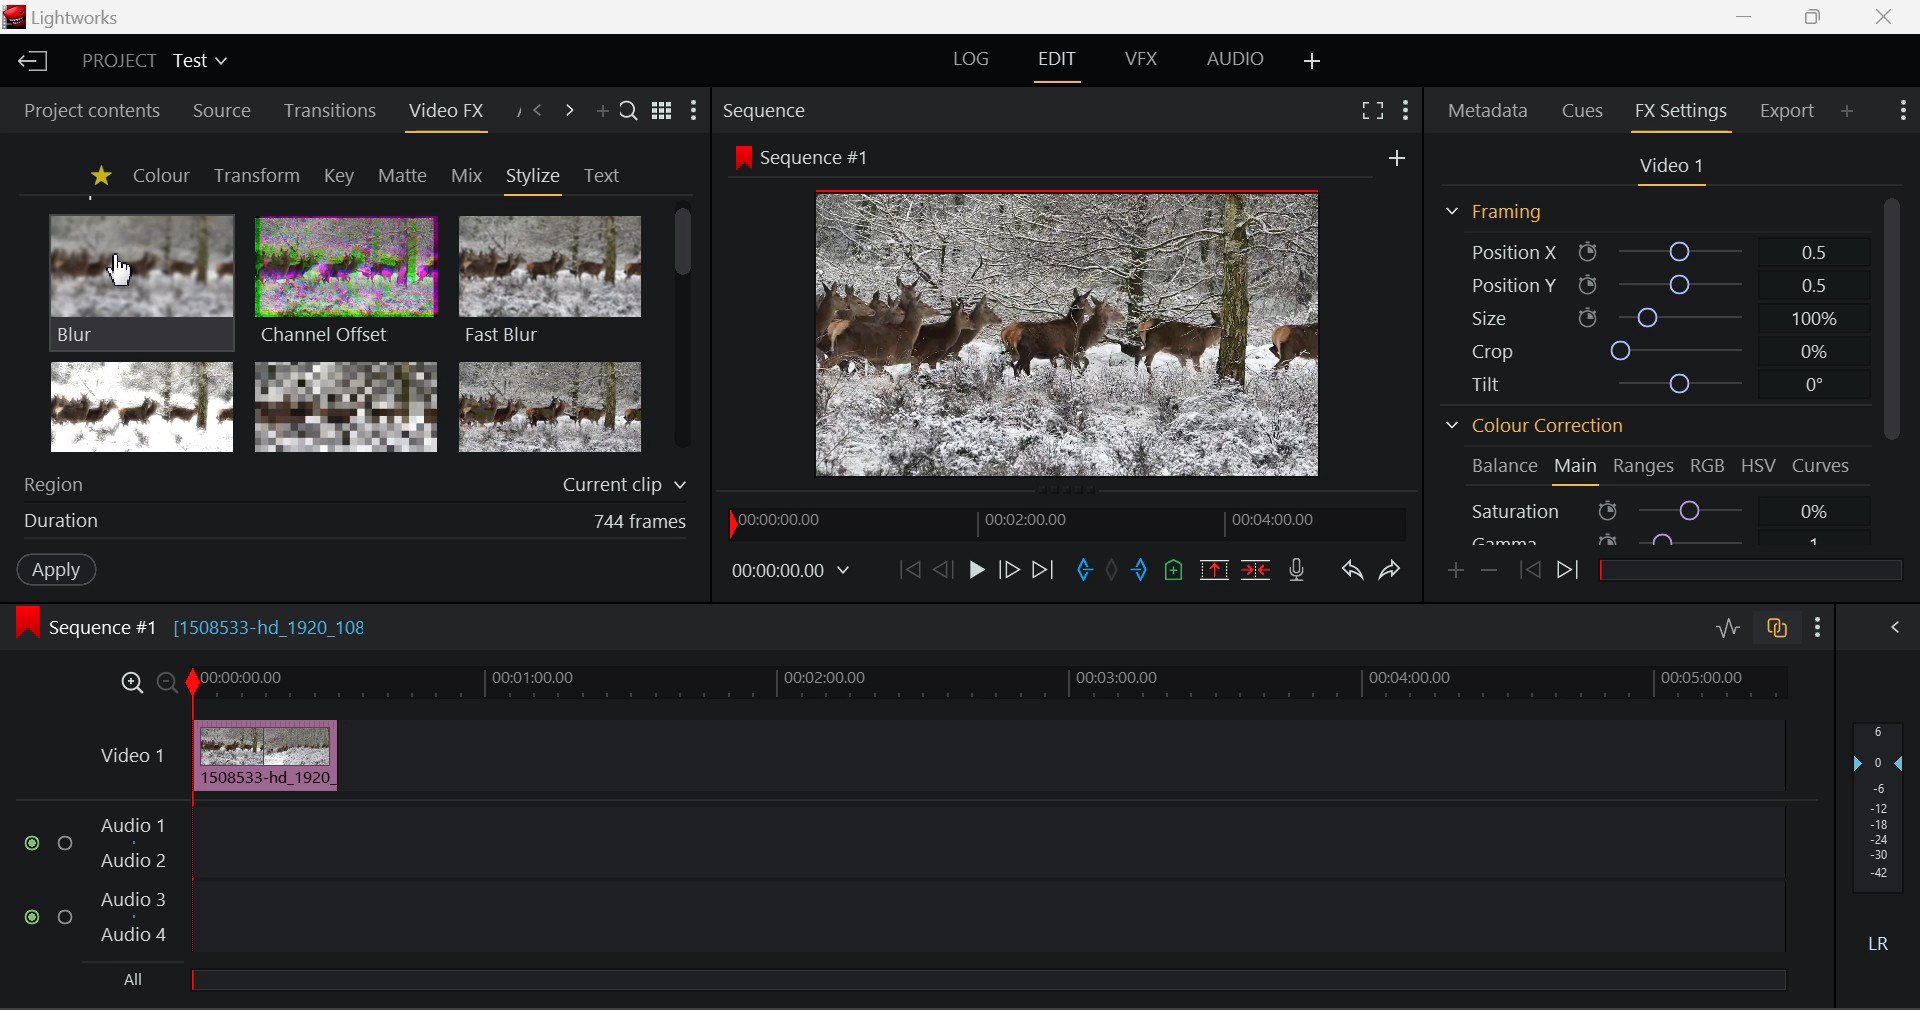 This screenshot has height=1010, width=1920. What do you see at coordinates (1879, 844) in the screenshot?
I see `Decibel Level` at bounding box center [1879, 844].